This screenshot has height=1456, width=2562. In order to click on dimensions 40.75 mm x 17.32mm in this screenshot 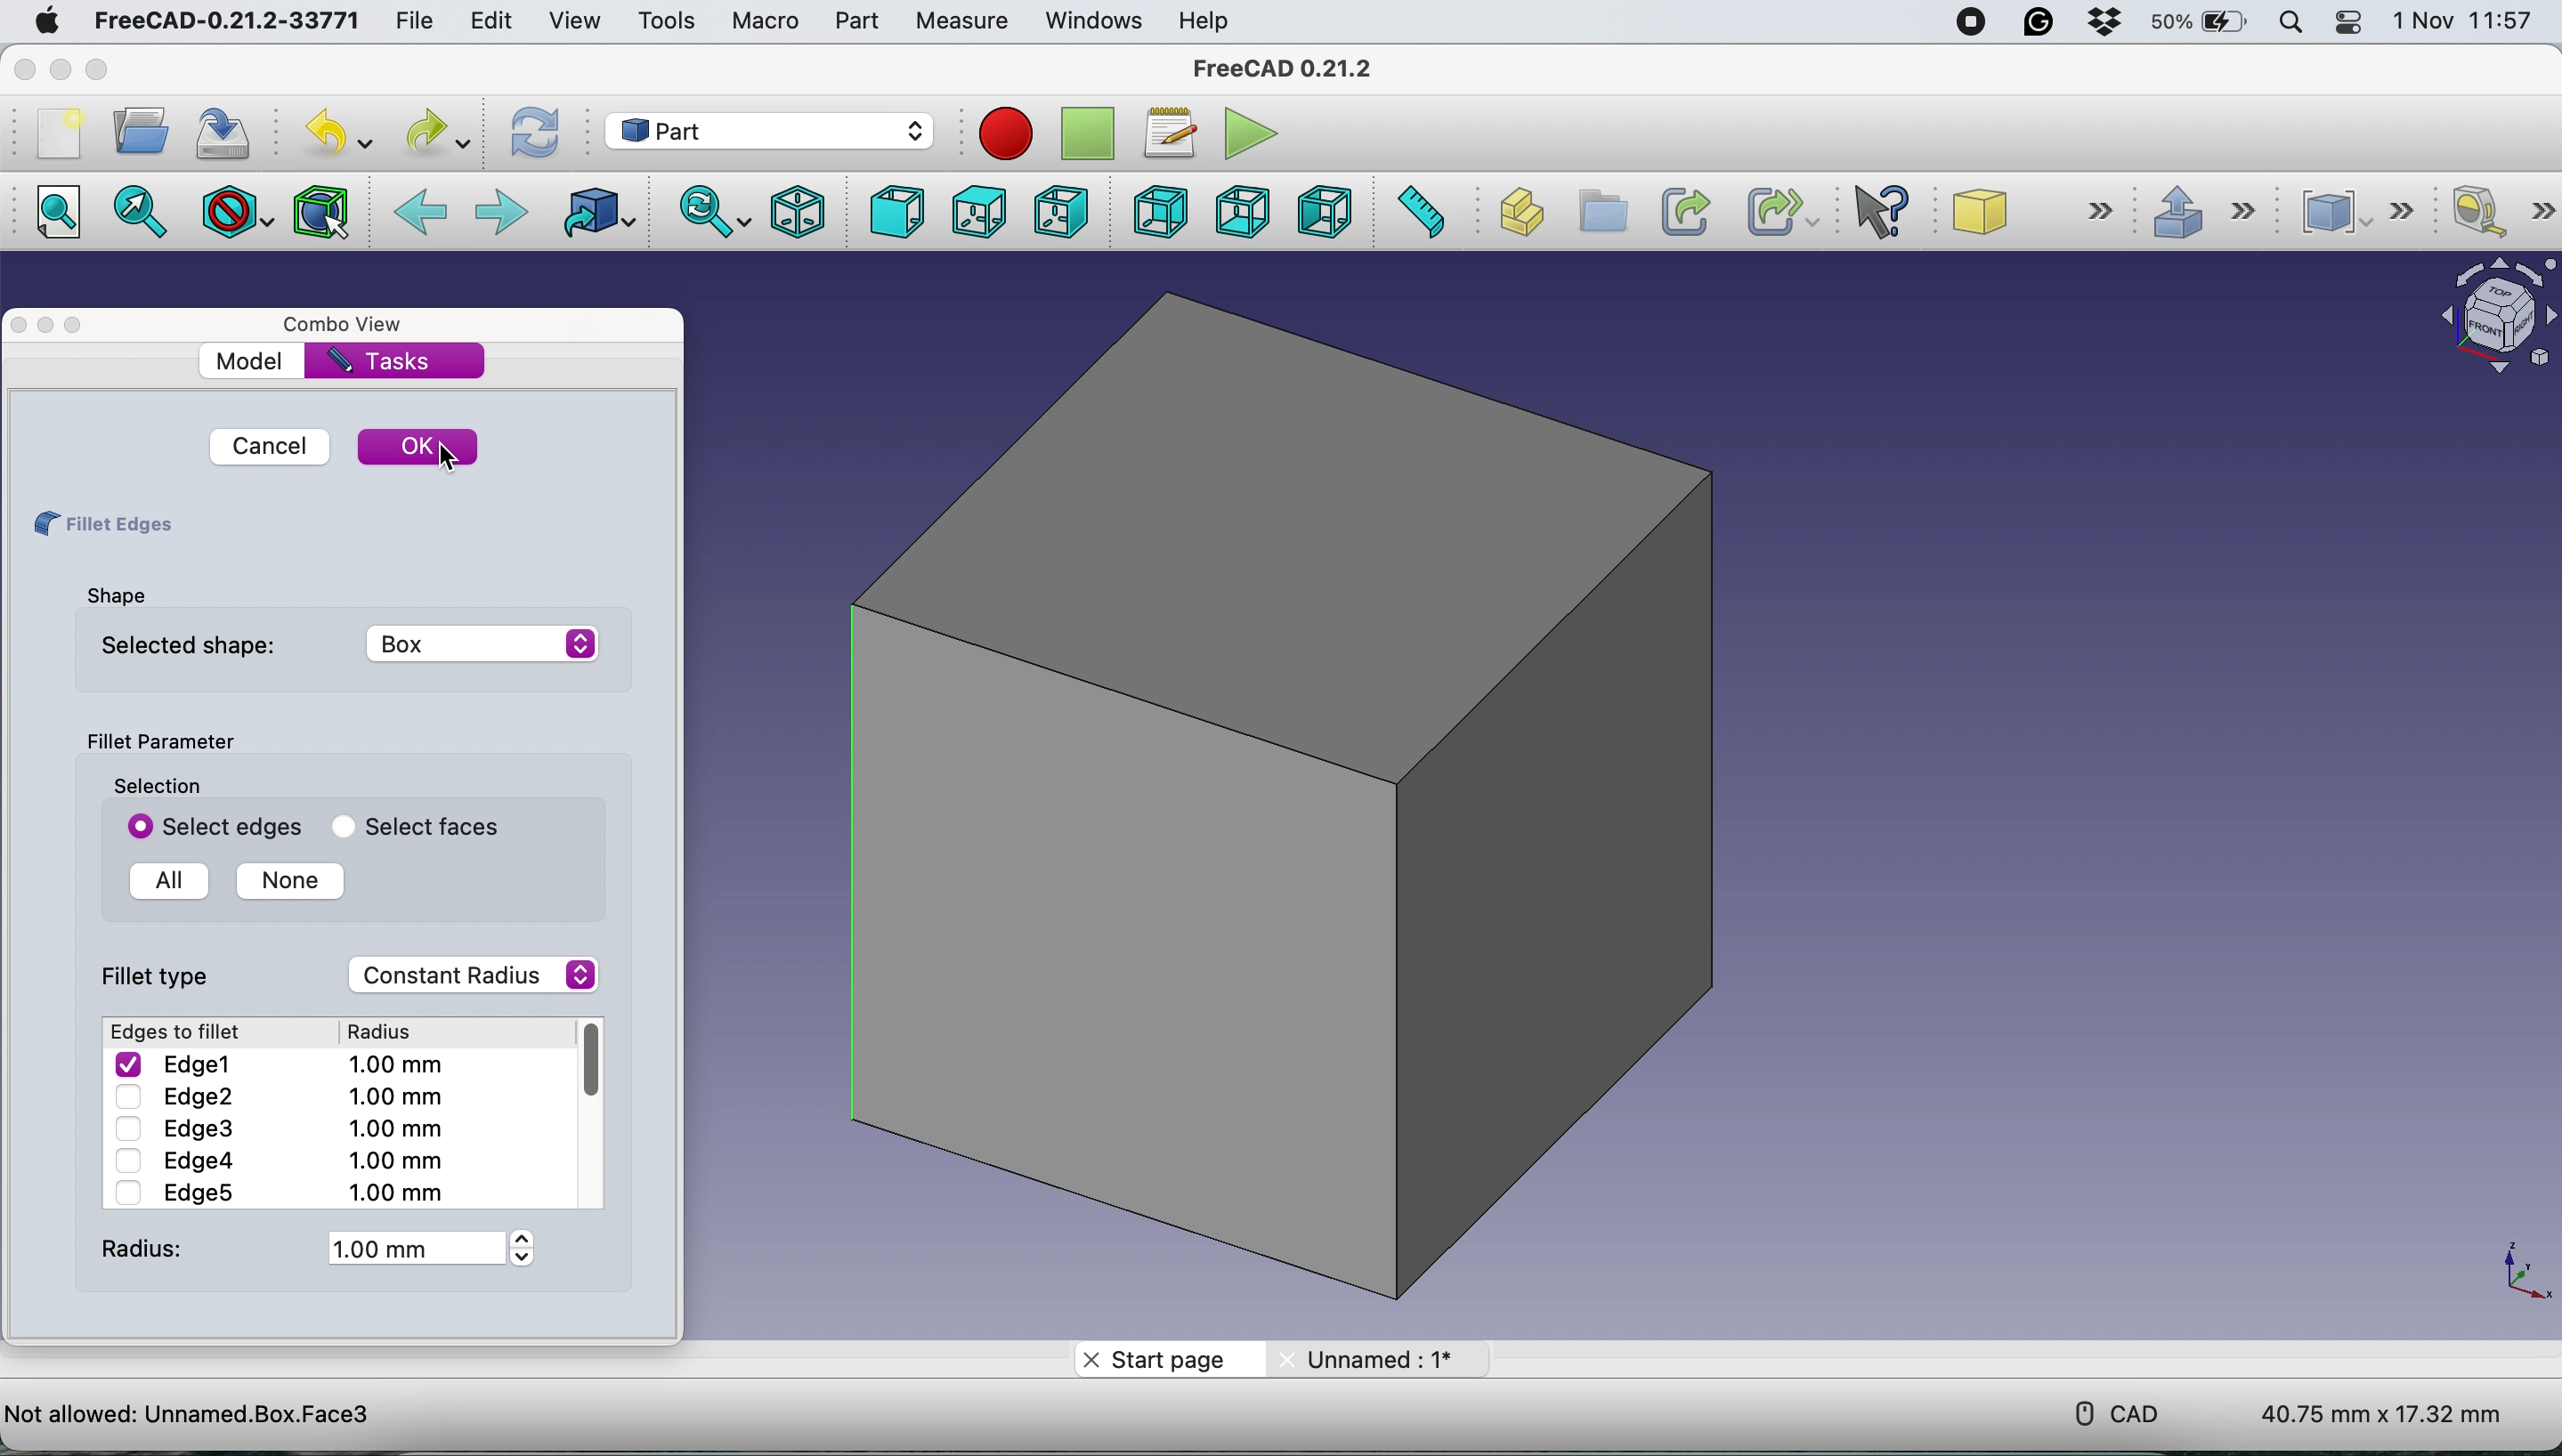, I will do `click(2386, 1414)`.